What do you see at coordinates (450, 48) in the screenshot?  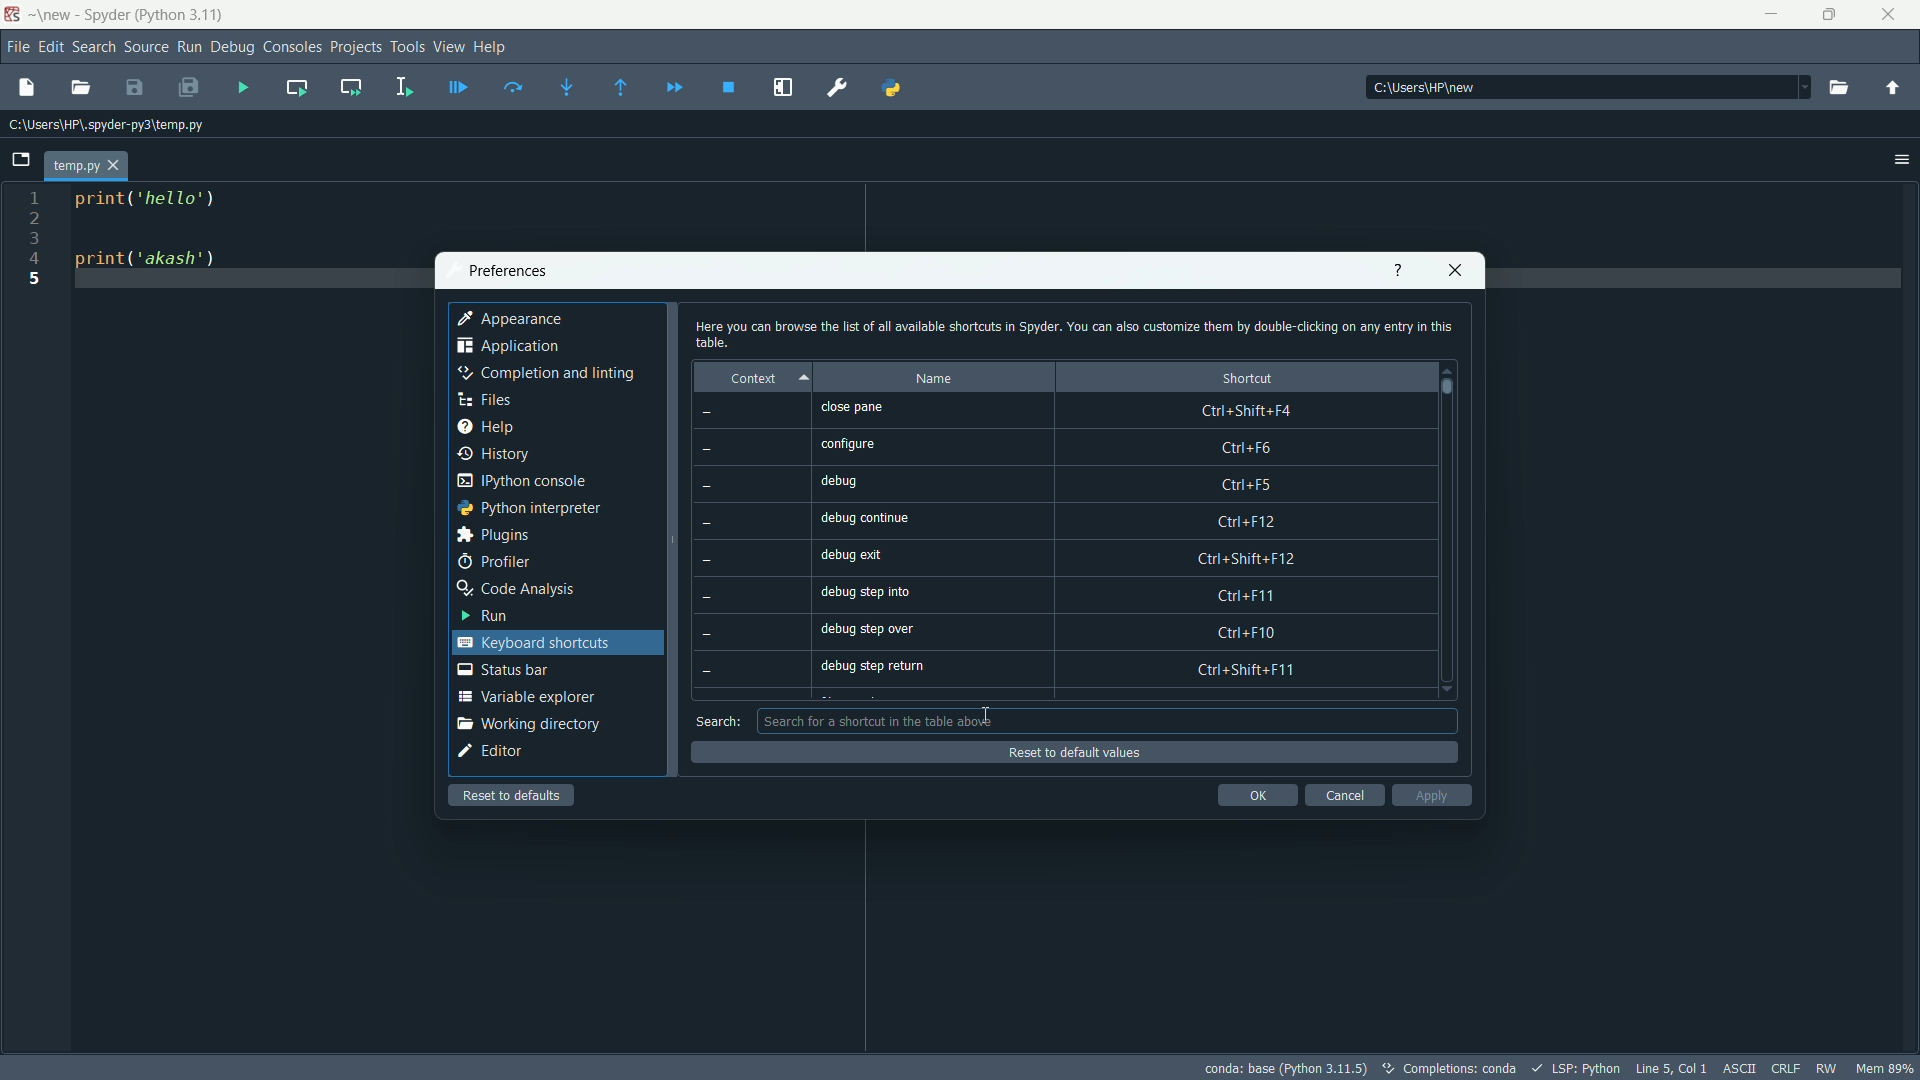 I see `view menu` at bounding box center [450, 48].